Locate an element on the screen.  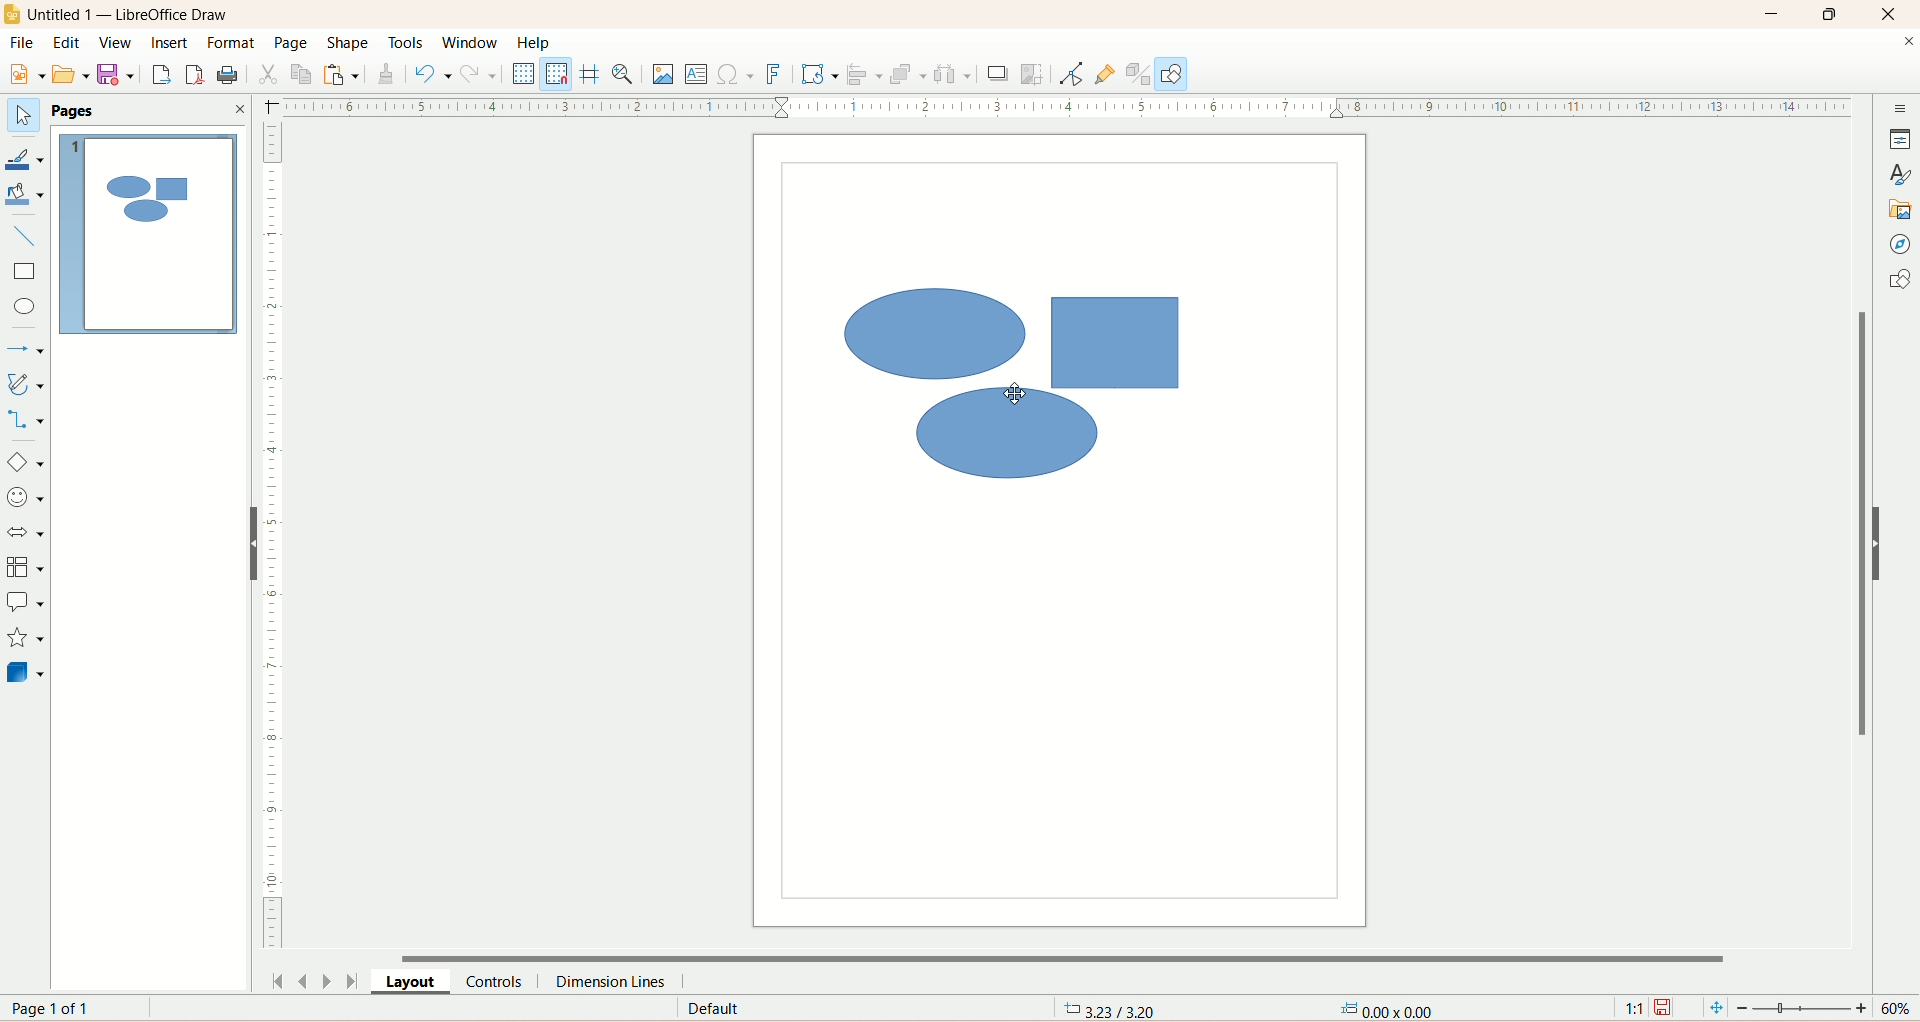
maximize is located at coordinates (1839, 13).